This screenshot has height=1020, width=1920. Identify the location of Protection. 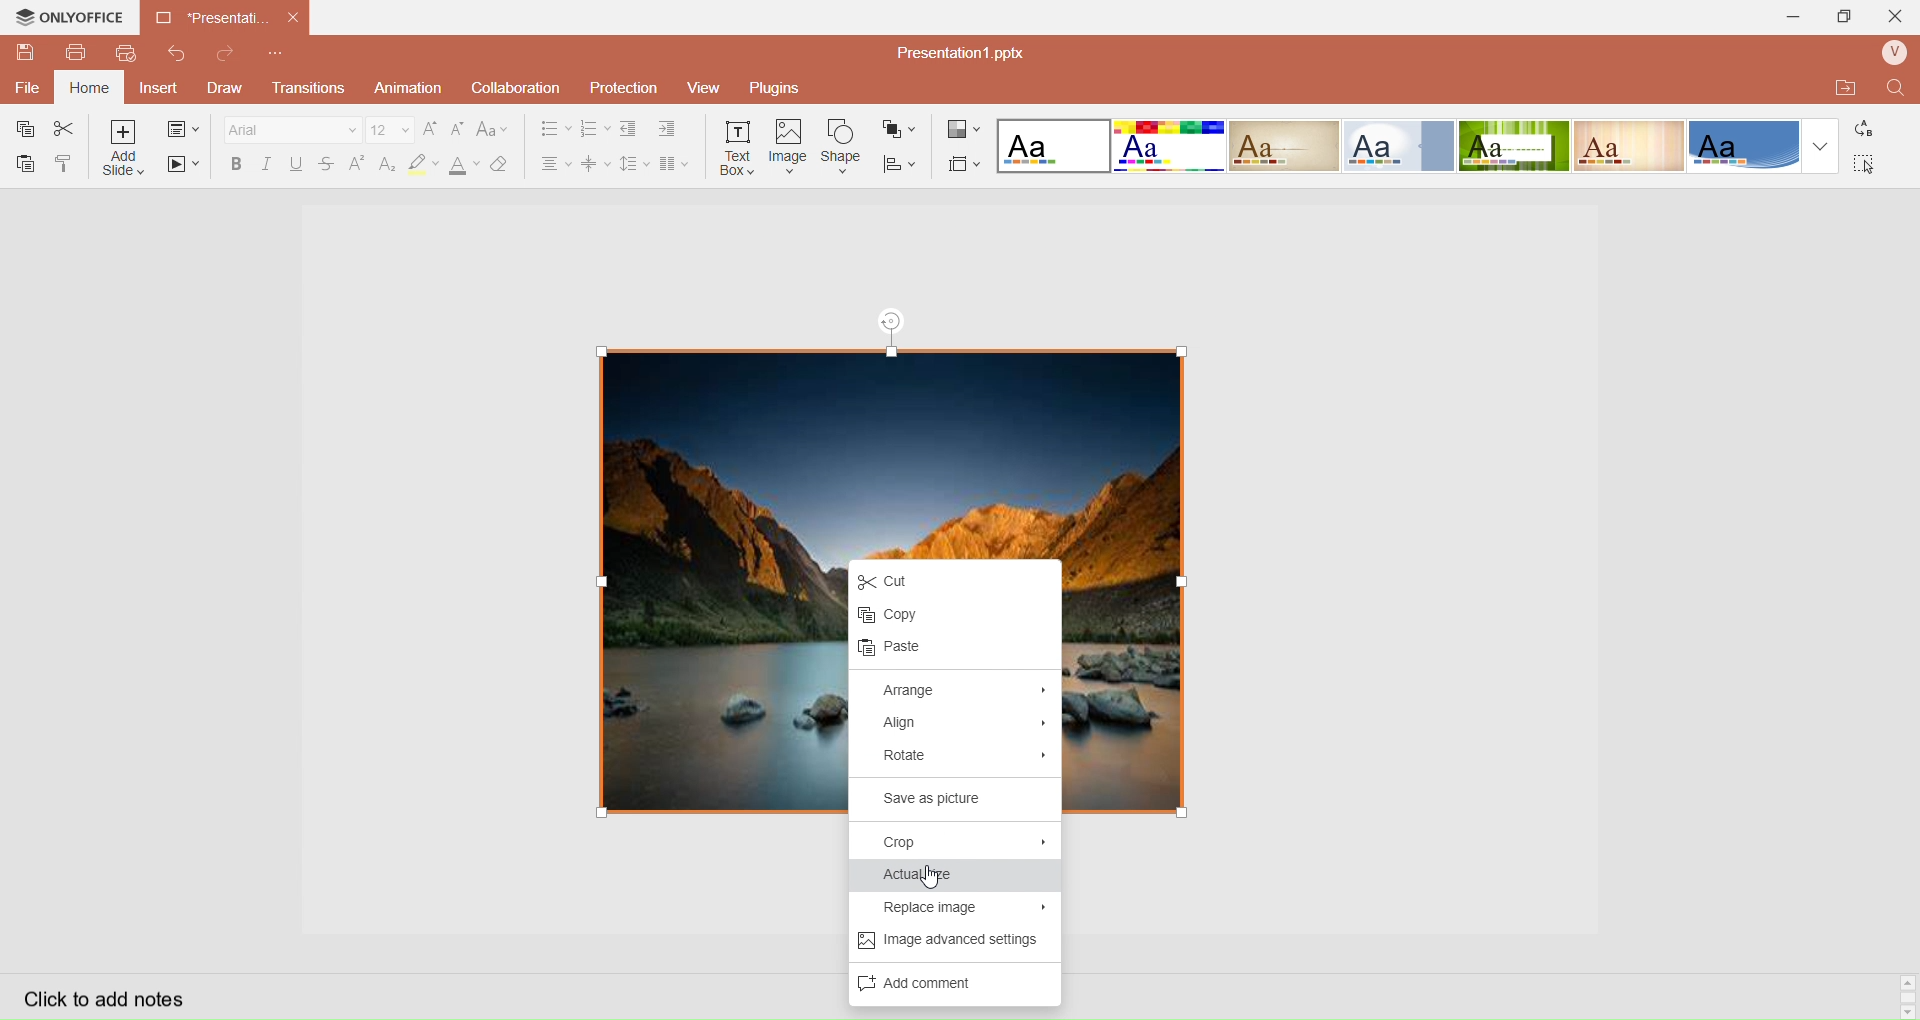
(626, 88).